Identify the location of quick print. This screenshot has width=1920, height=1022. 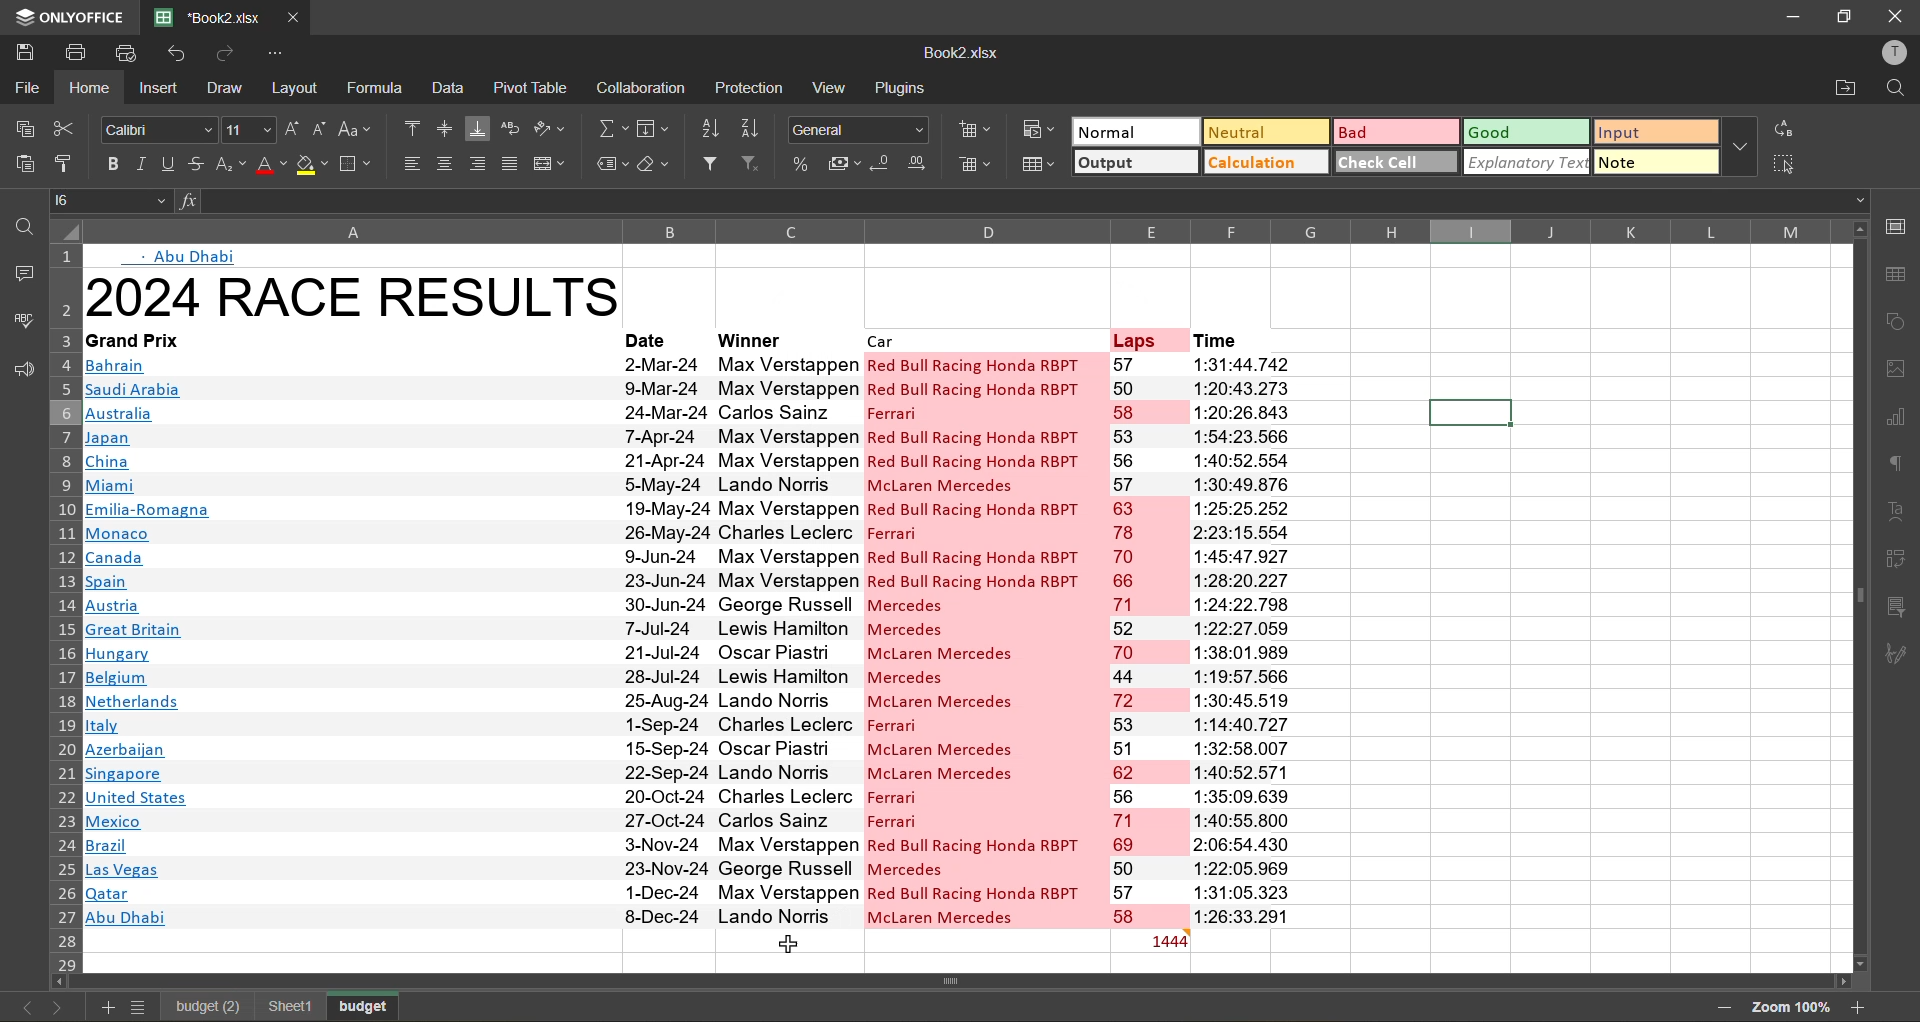
(128, 51).